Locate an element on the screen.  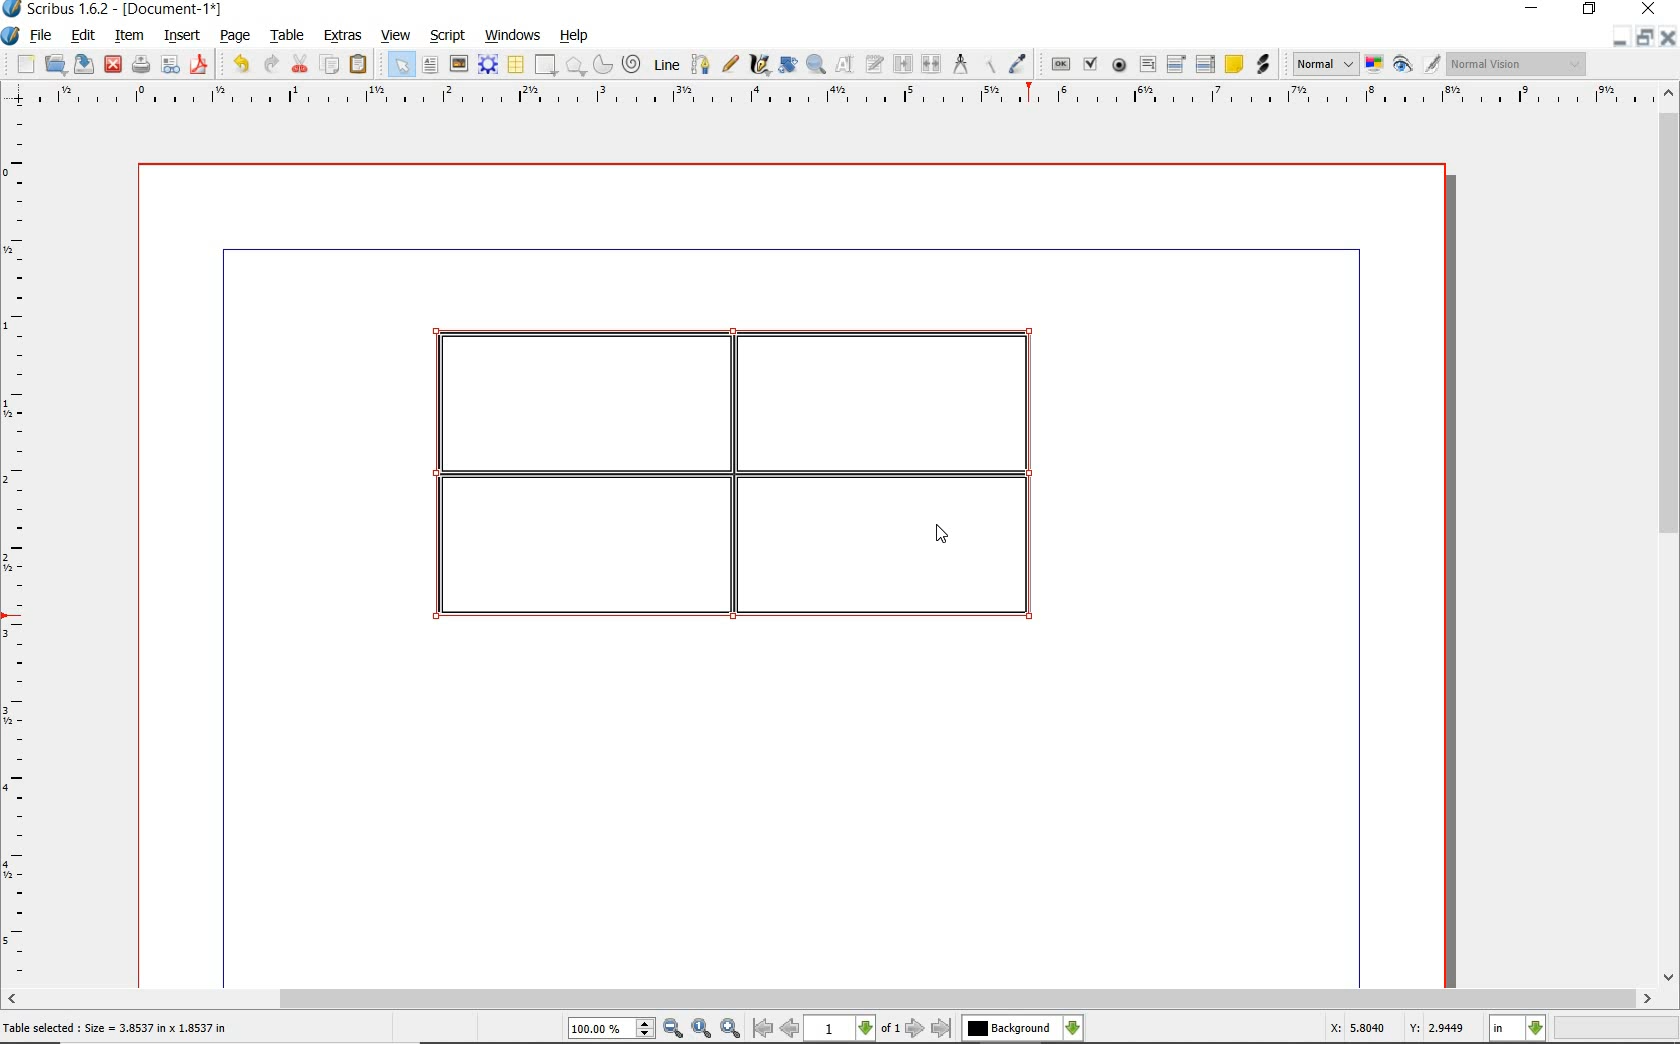
save is located at coordinates (85, 63).